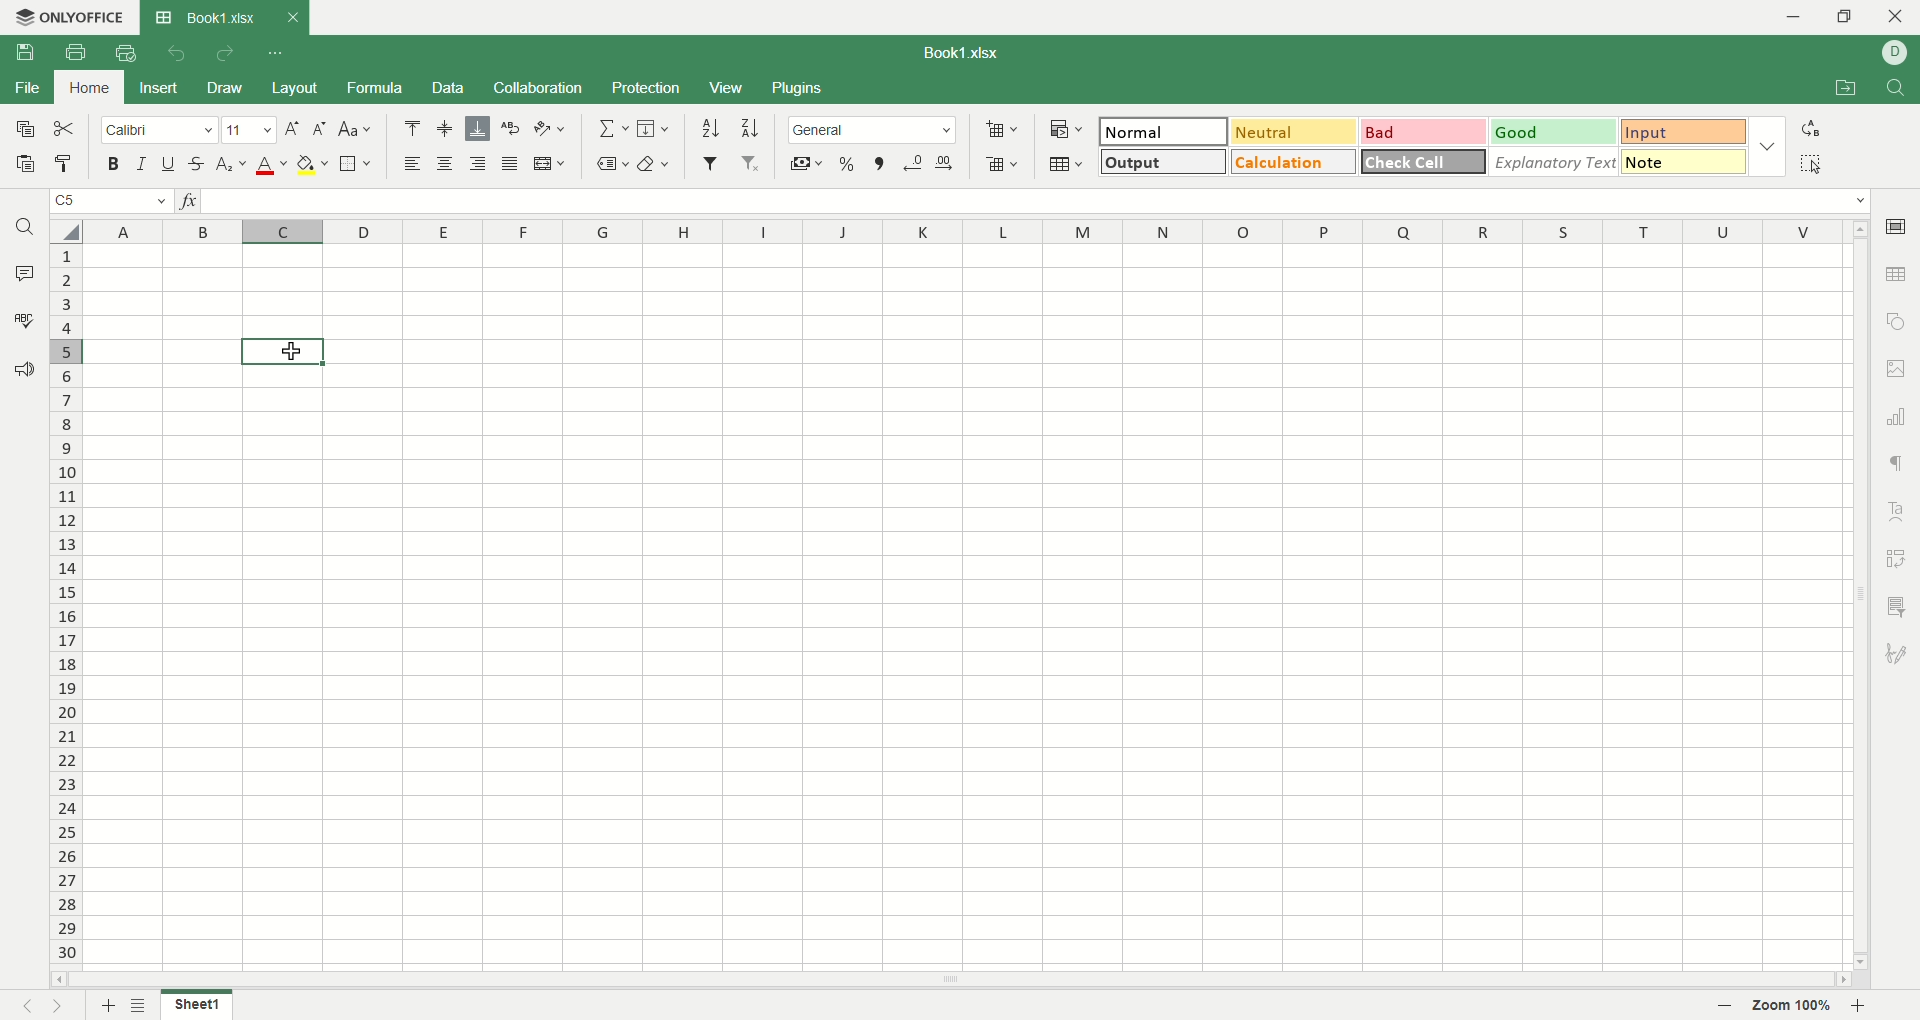  Describe the element at coordinates (971, 55) in the screenshot. I see `title` at that location.